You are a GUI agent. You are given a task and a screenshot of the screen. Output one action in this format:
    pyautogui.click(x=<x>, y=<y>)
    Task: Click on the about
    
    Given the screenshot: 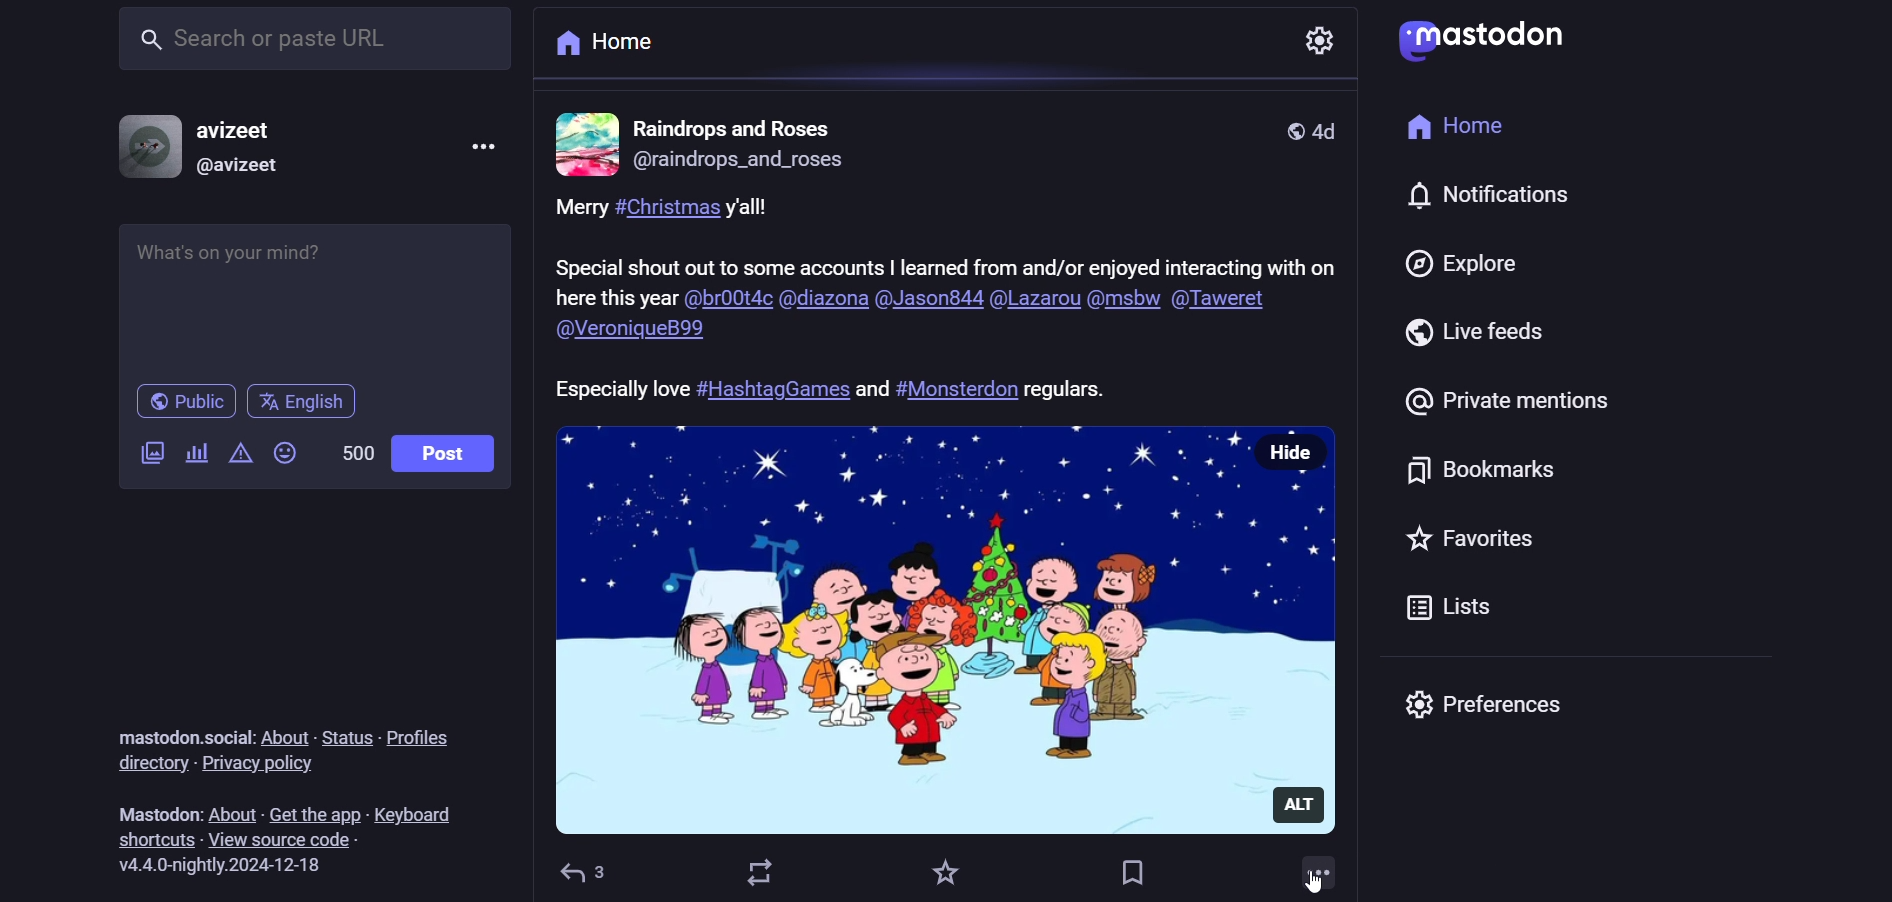 What is the action you would take?
    pyautogui.click(x=284, y=731)
    